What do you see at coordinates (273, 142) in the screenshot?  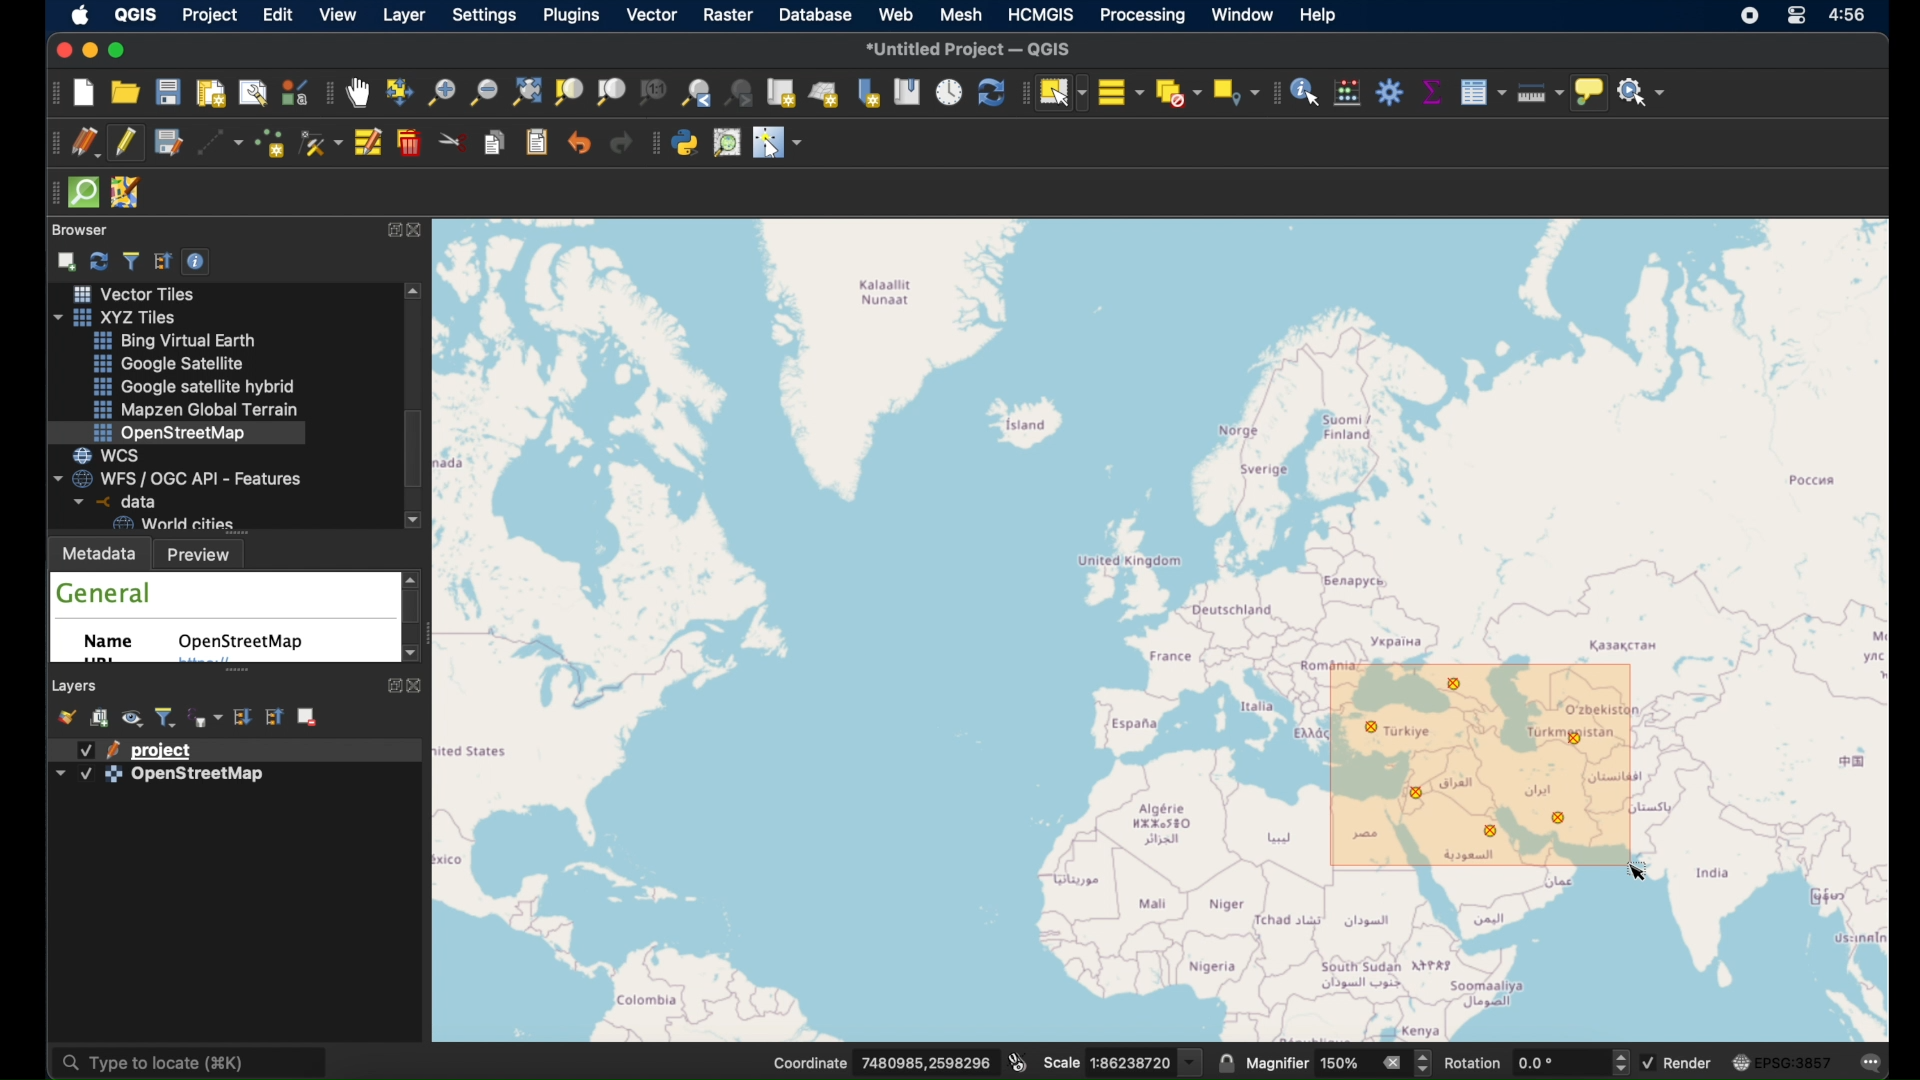 I see `add point feature` at bounding box center [273, 142].